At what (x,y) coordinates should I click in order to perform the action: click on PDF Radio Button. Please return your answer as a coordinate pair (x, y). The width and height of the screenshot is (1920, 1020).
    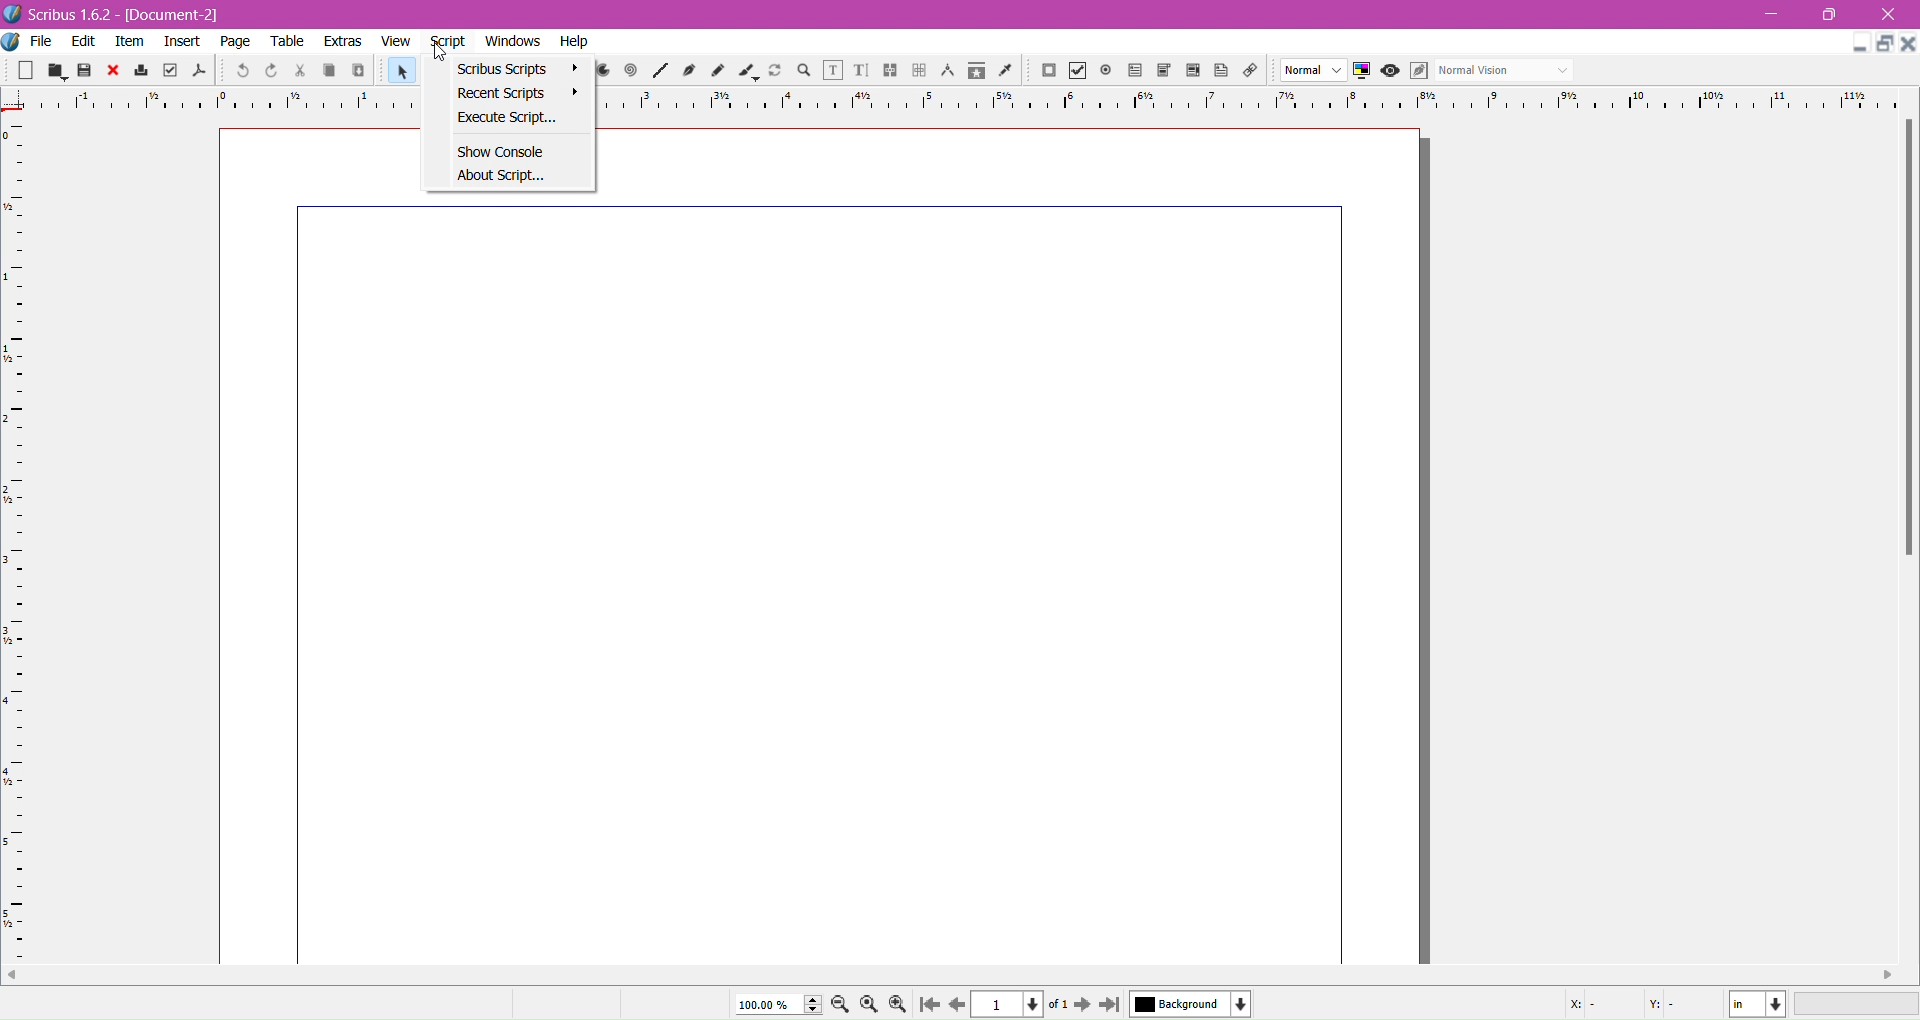
    Looking at the image, I should click on (1106, 71).